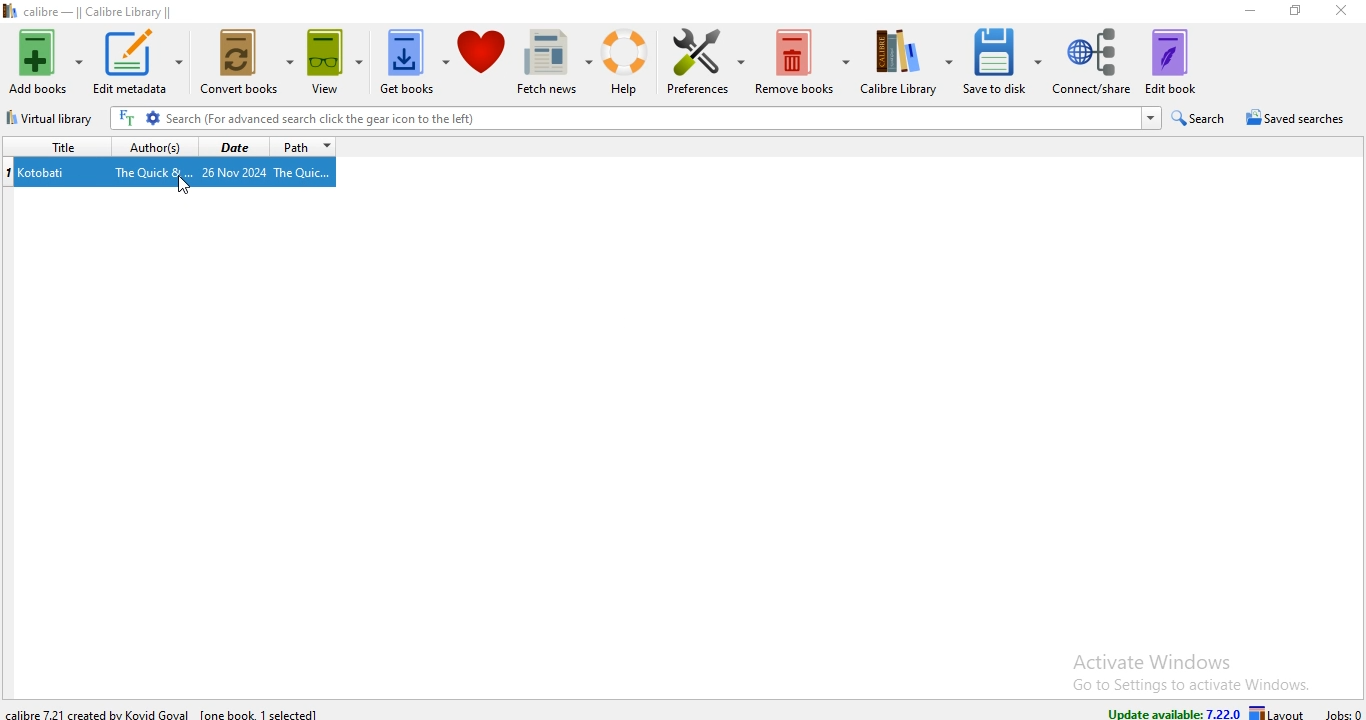 This screenshot has height=720, width=1366. I want to click on authors, so click(154, 147).